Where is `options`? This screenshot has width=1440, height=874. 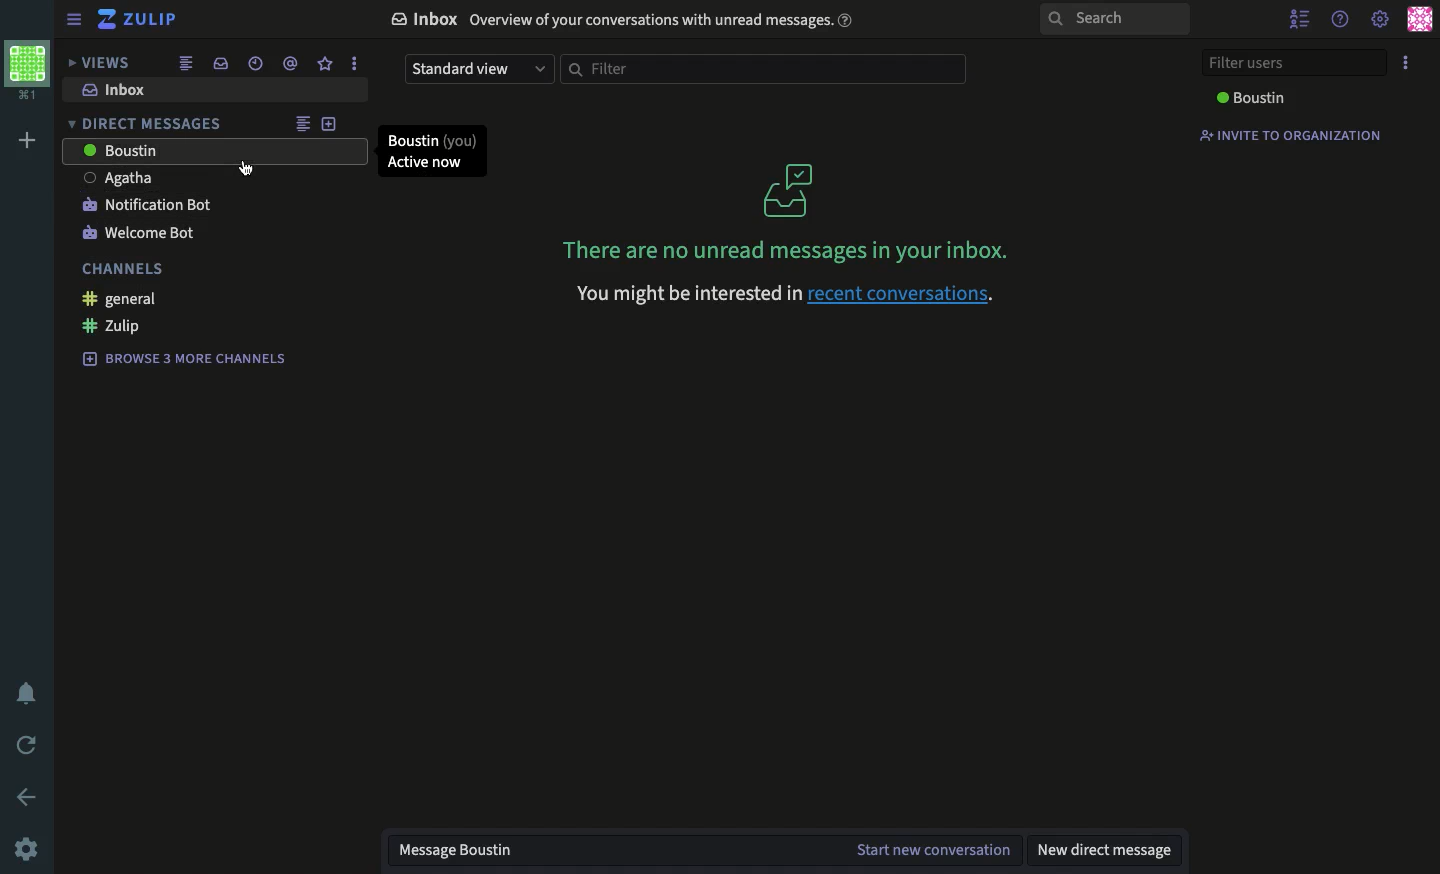
options is located at coordinates (355, 64).